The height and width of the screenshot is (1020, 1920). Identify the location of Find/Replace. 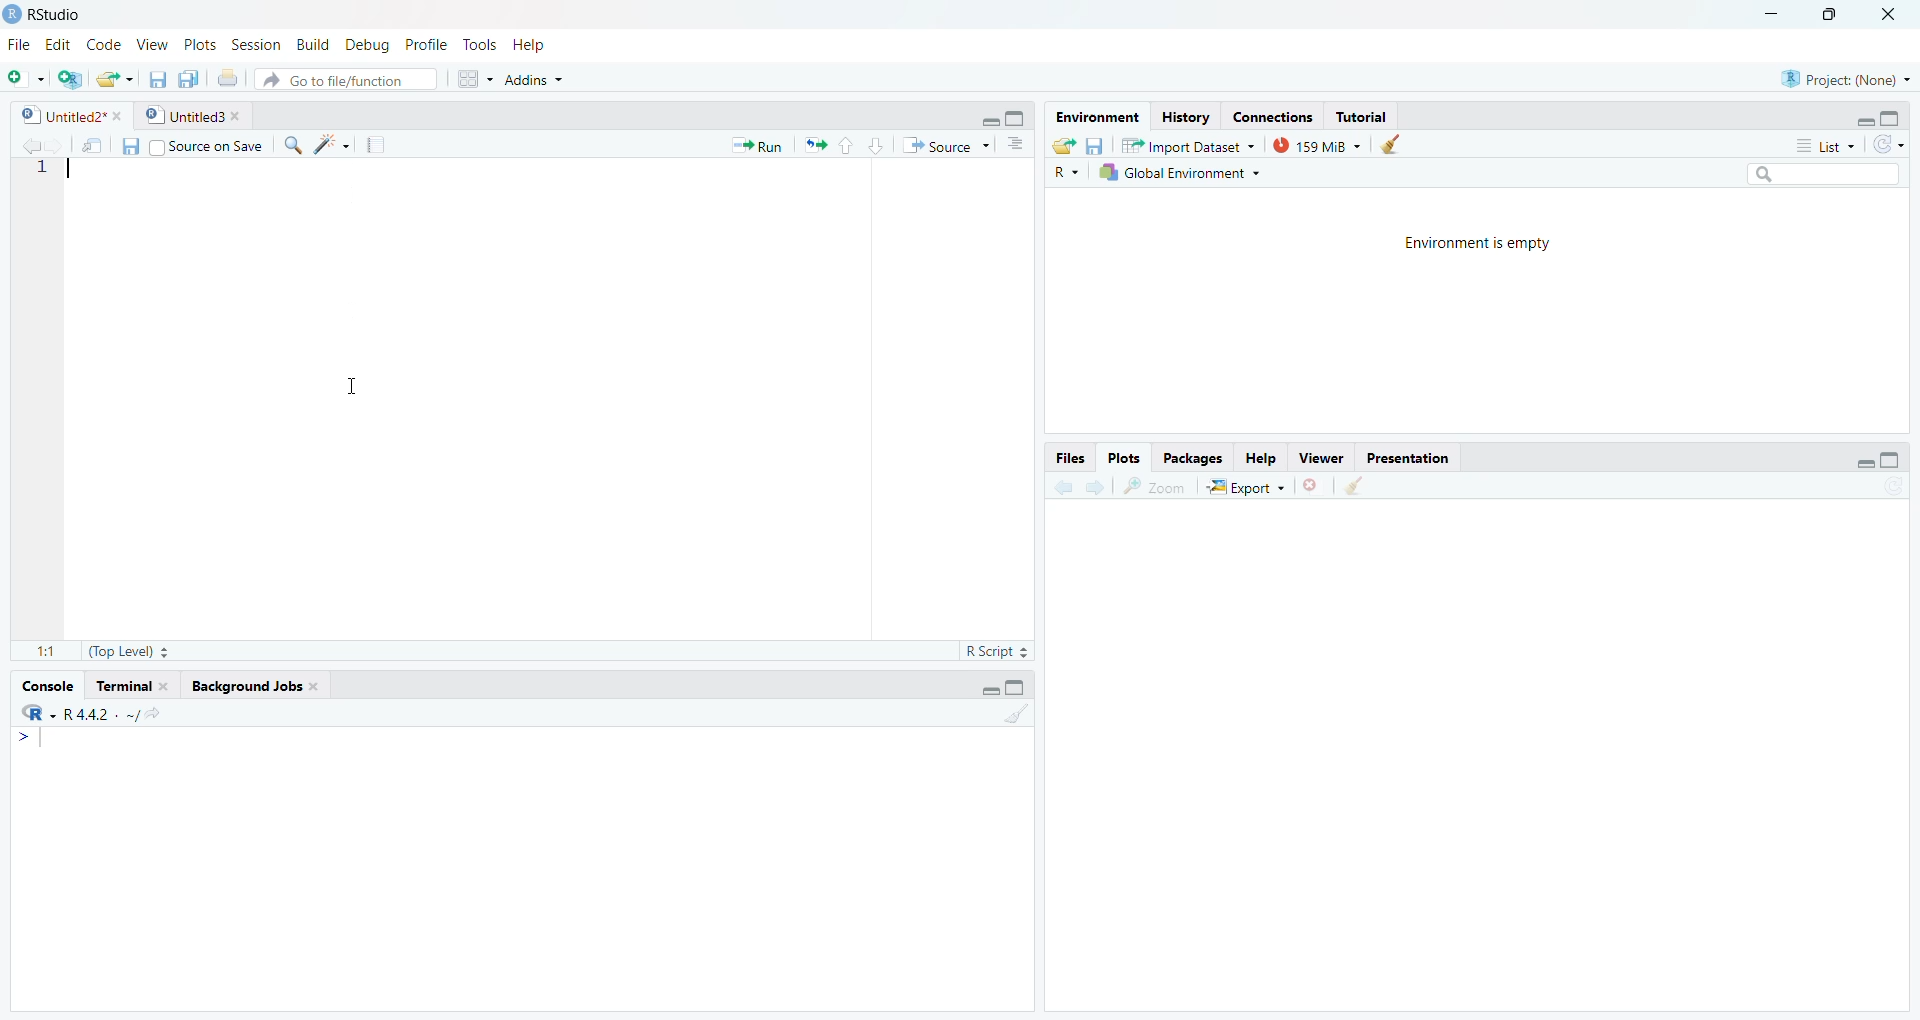
(292, 143).